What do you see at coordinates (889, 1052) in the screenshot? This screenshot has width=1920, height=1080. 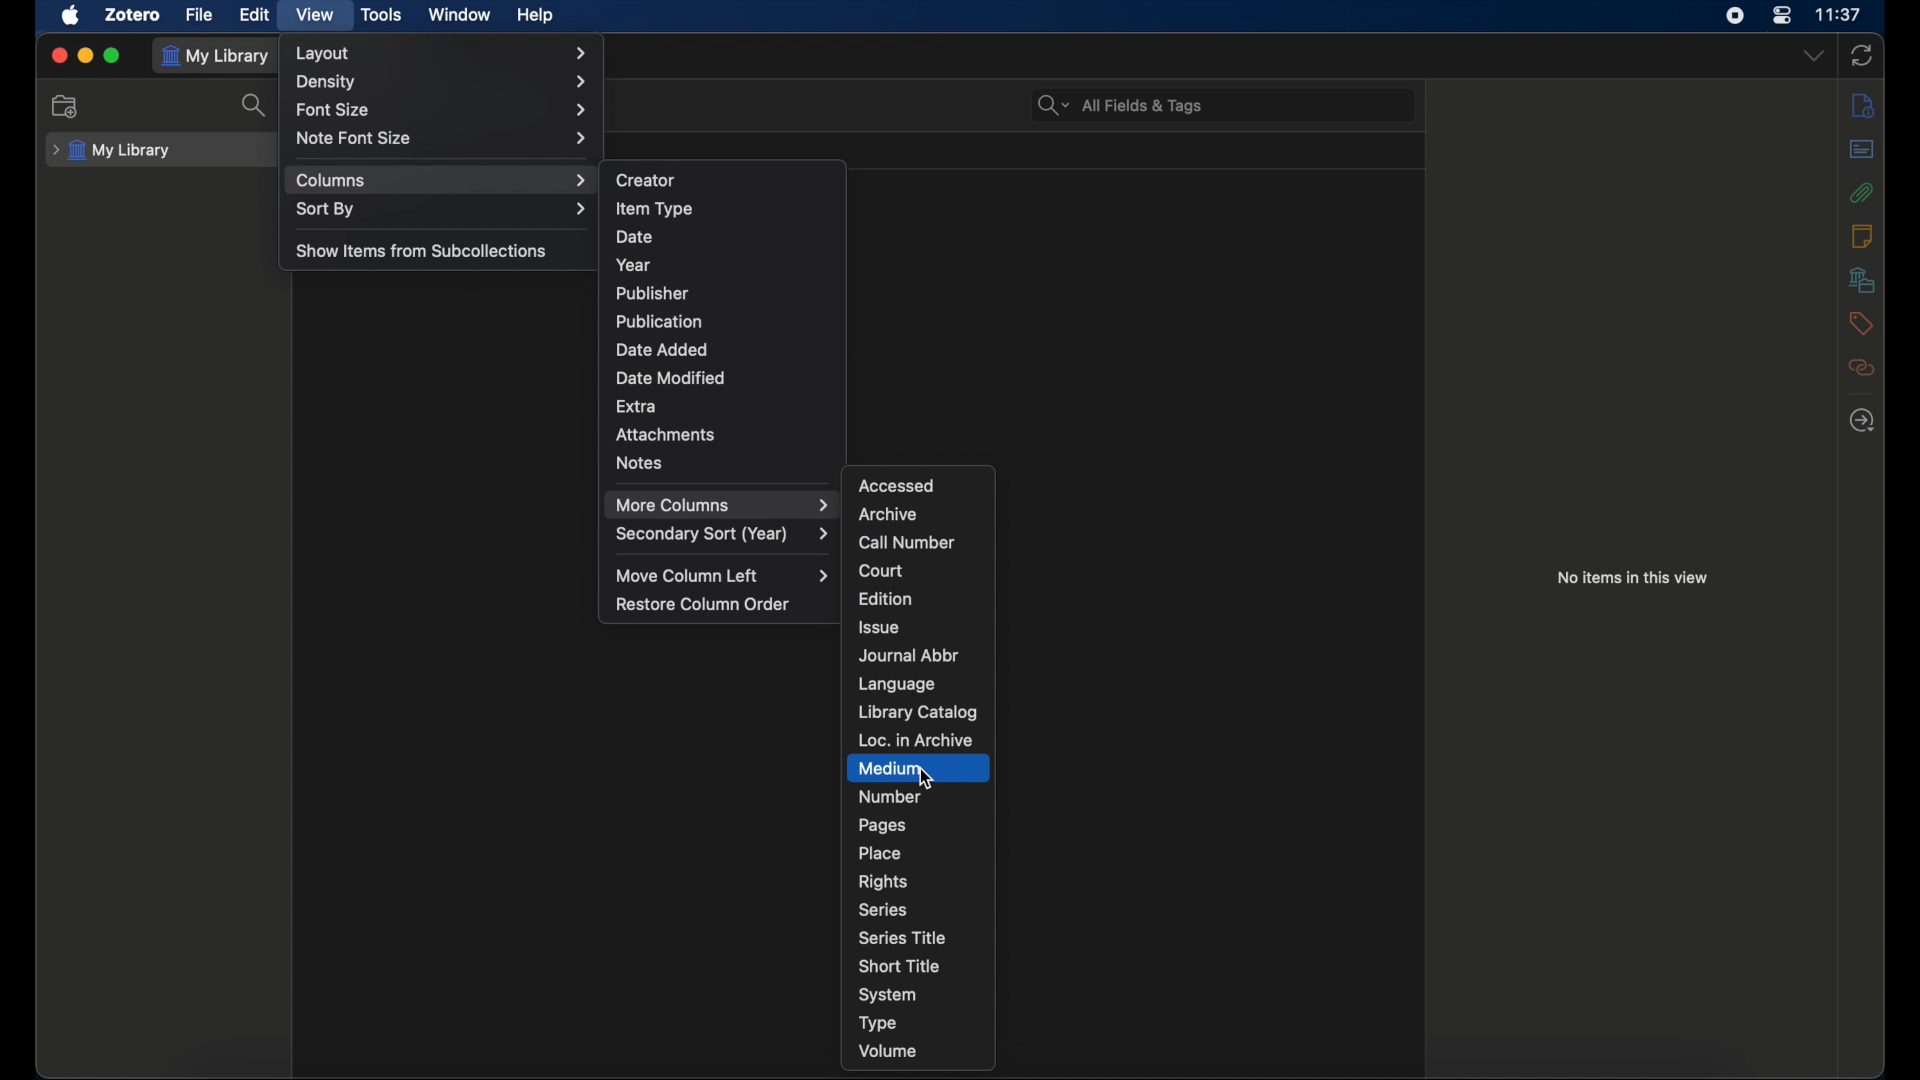 I see `volume` at bounding box center [889, 1052].